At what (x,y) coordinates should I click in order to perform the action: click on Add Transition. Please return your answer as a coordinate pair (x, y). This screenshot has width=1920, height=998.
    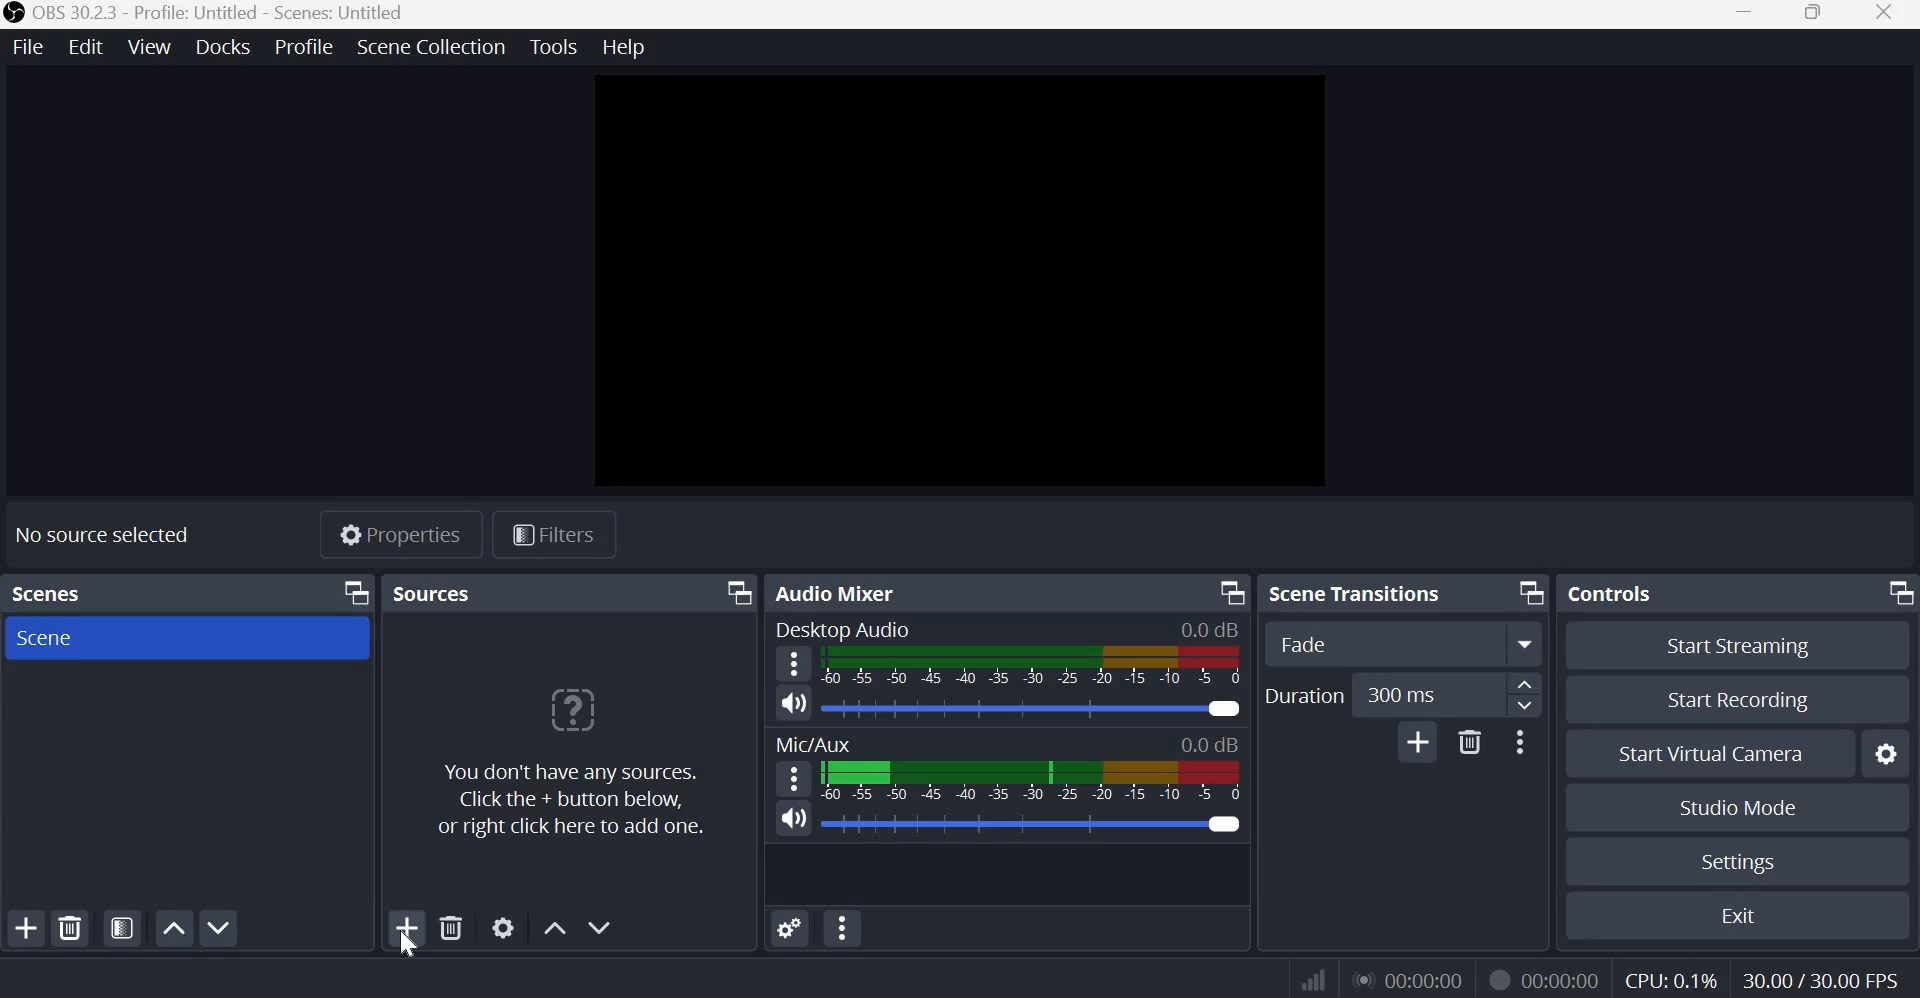
    Looking at the image, I should click on (1418, 741).